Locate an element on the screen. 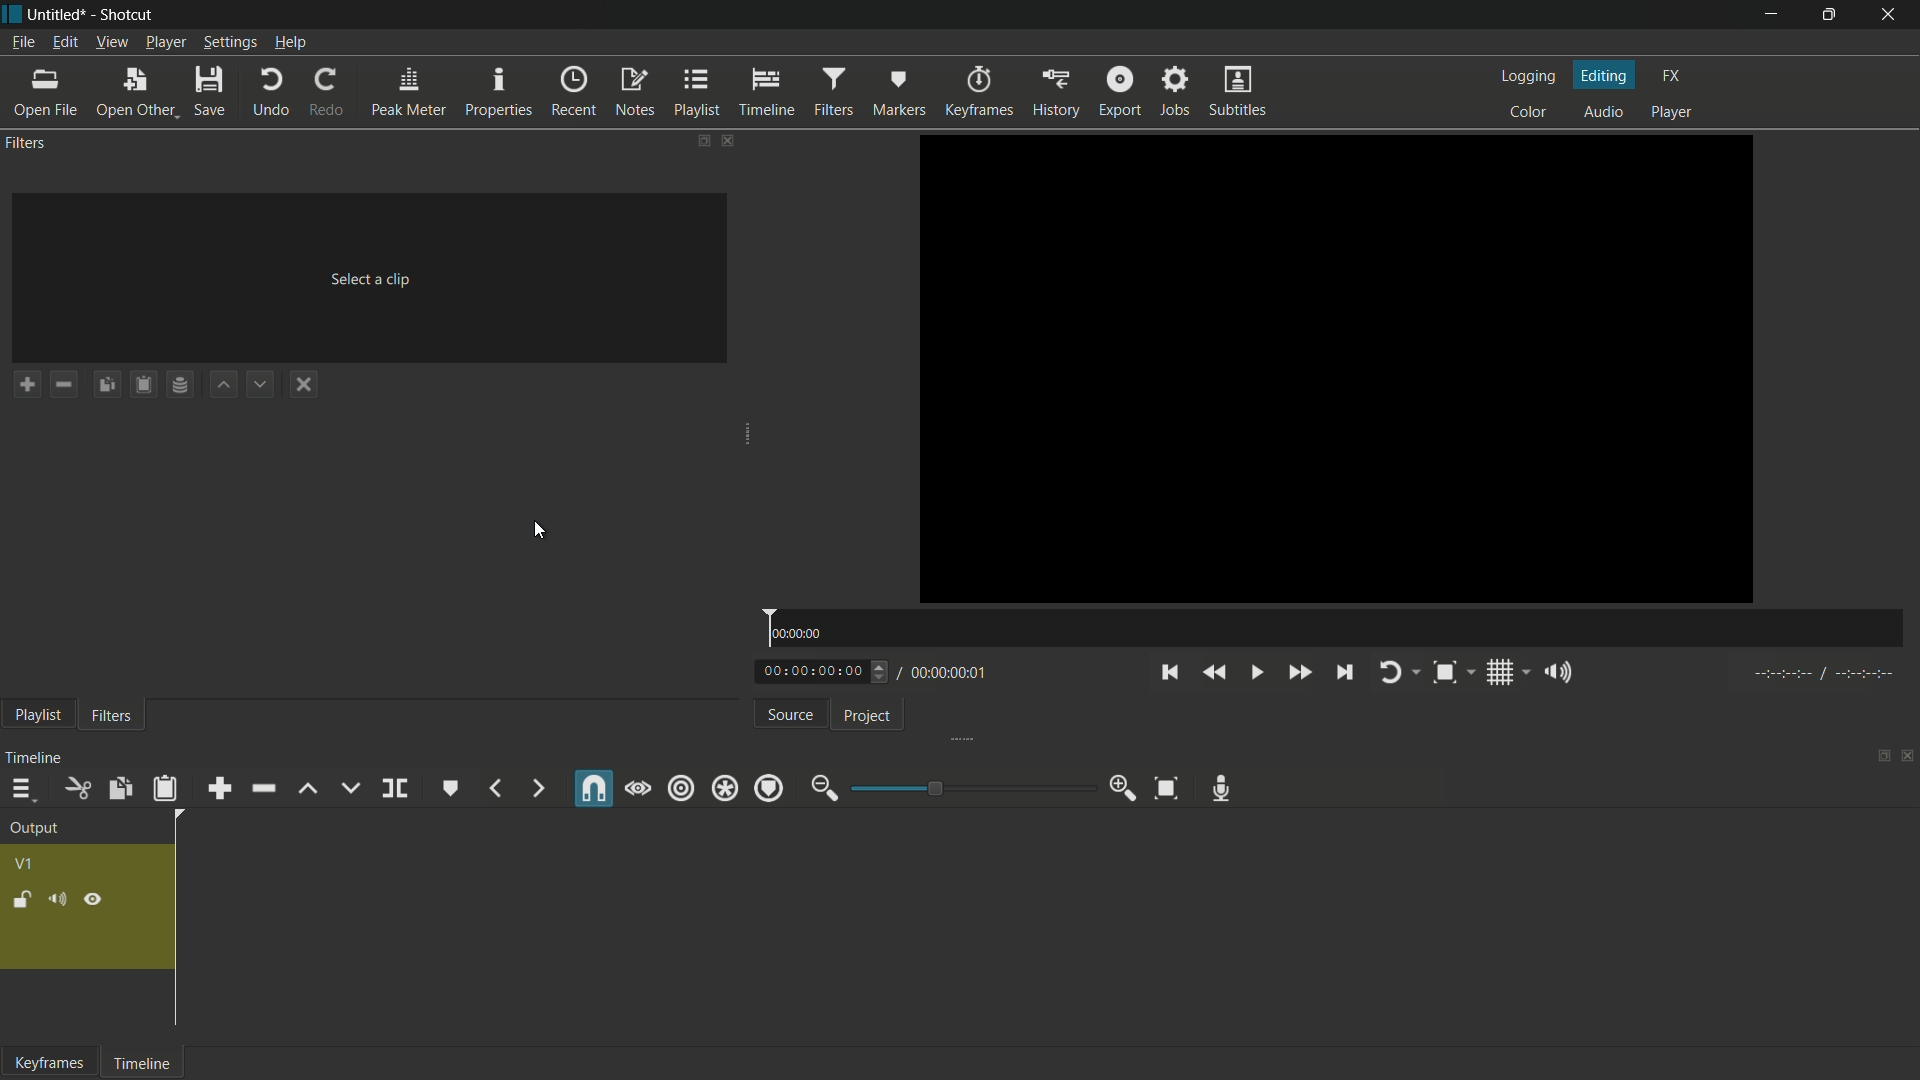 The height and width of the screenshot is (1080, 1920). filters is located at coordinates (112, 717).